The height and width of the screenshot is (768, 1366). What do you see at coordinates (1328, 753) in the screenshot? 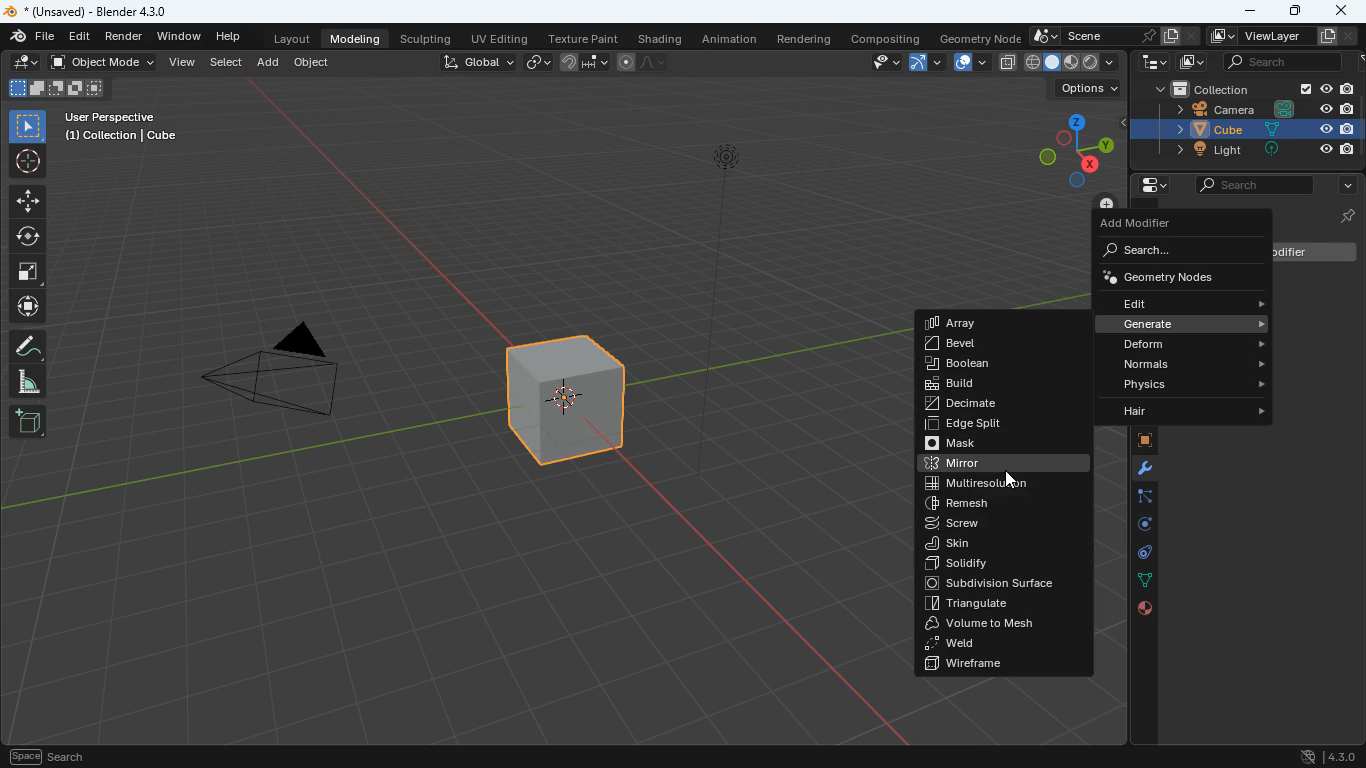
I see `version` at bounding box center [1328, 753].